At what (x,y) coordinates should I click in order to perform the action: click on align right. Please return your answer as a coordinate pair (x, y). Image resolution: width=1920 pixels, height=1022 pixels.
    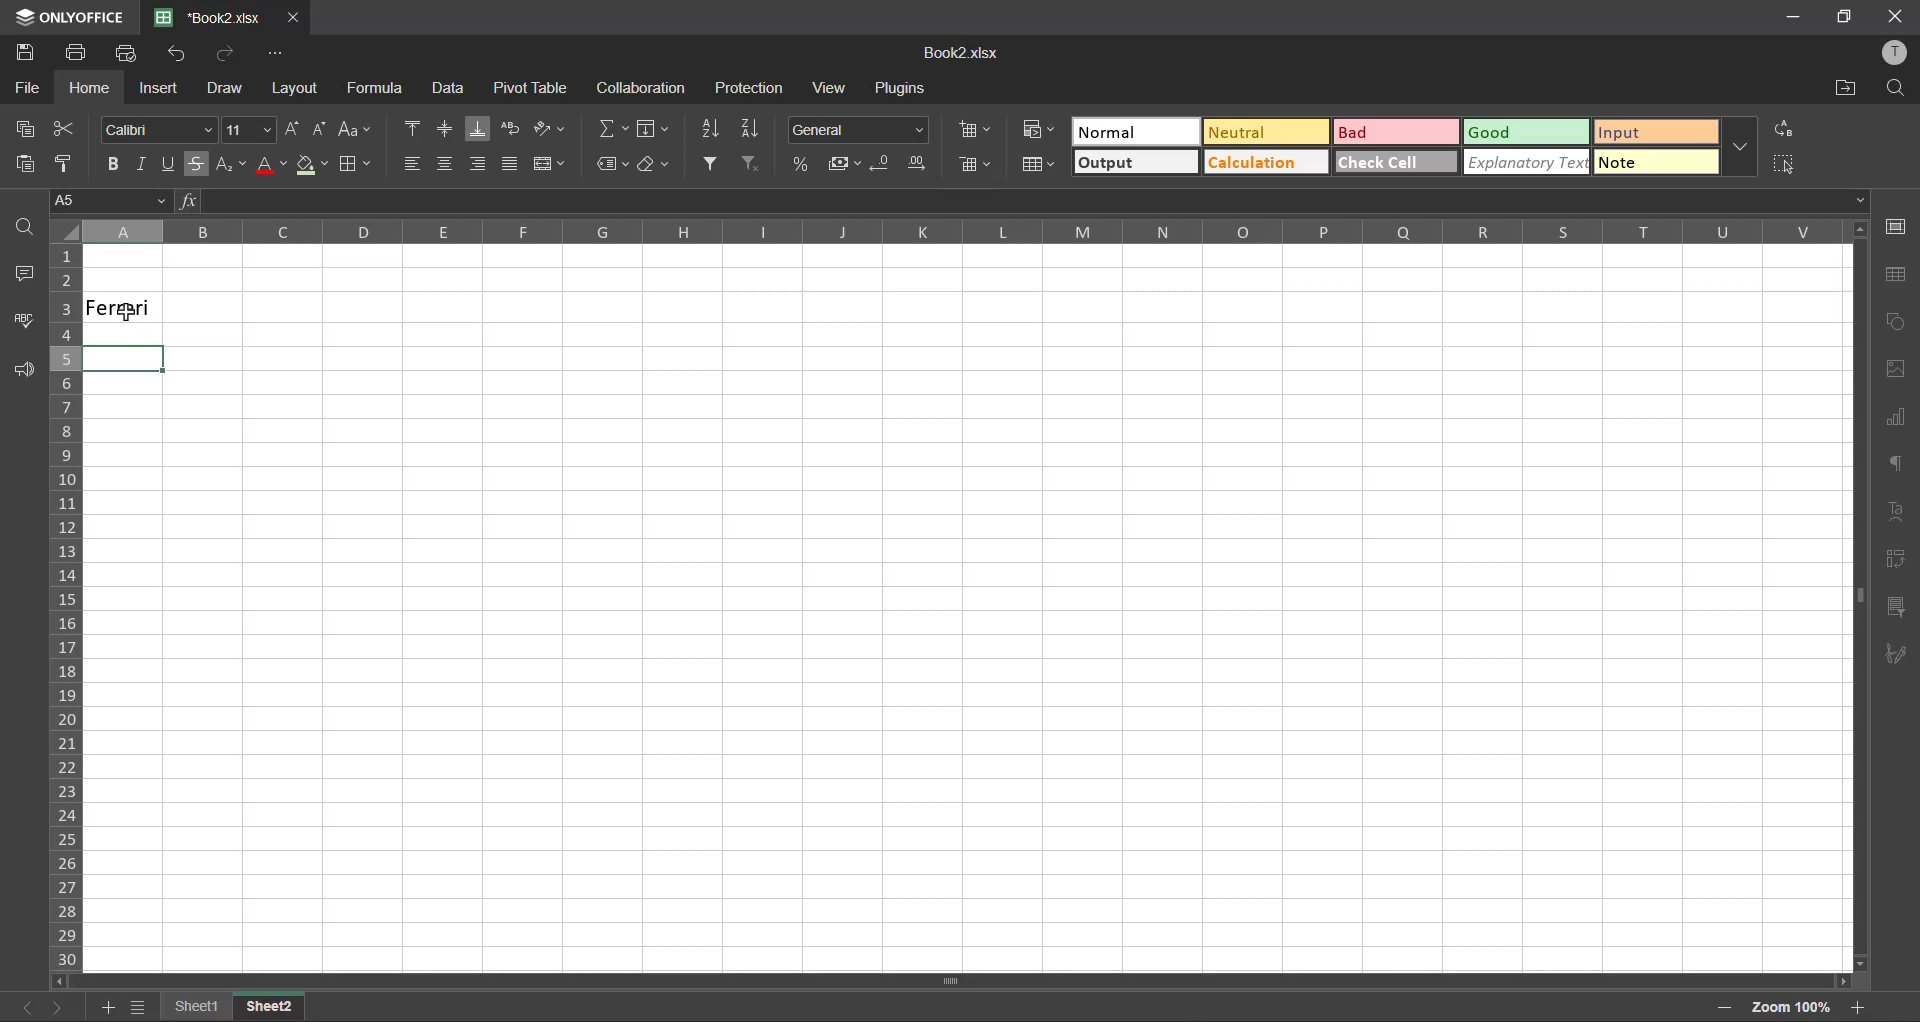
    Looking at the image, I should click on (478, 166).